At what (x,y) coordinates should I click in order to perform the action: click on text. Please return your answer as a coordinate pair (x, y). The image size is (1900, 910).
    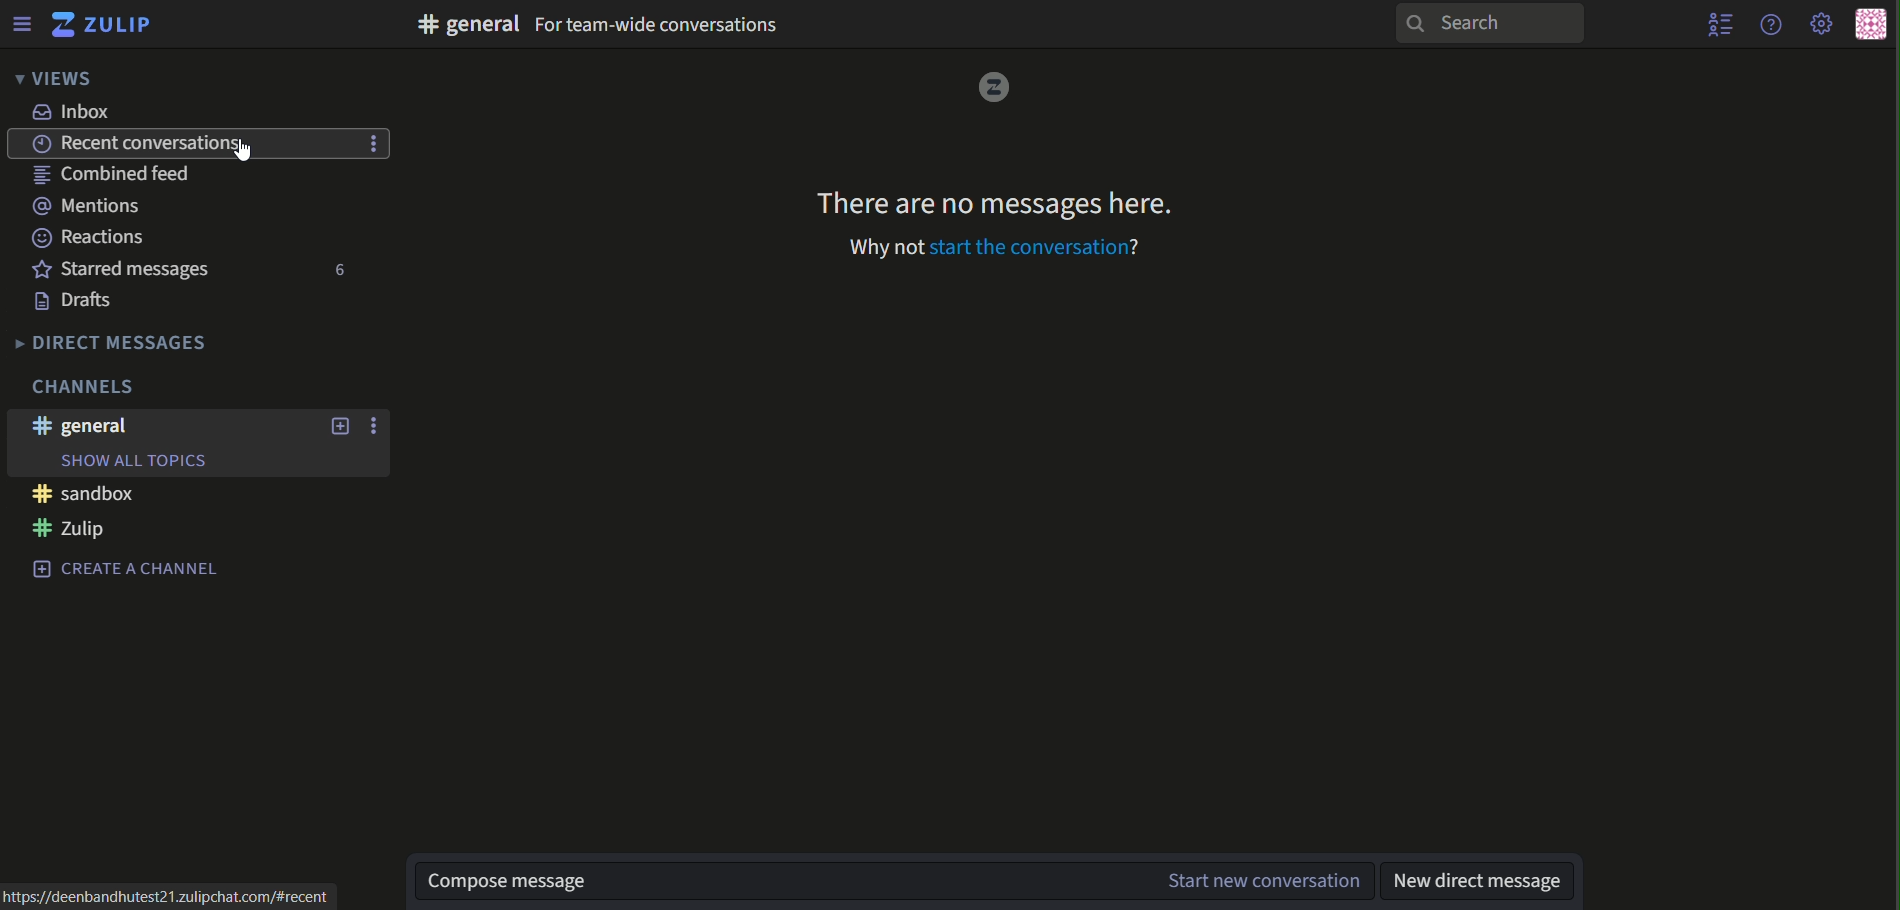
    Looking at the image, I should click on (606, 23).